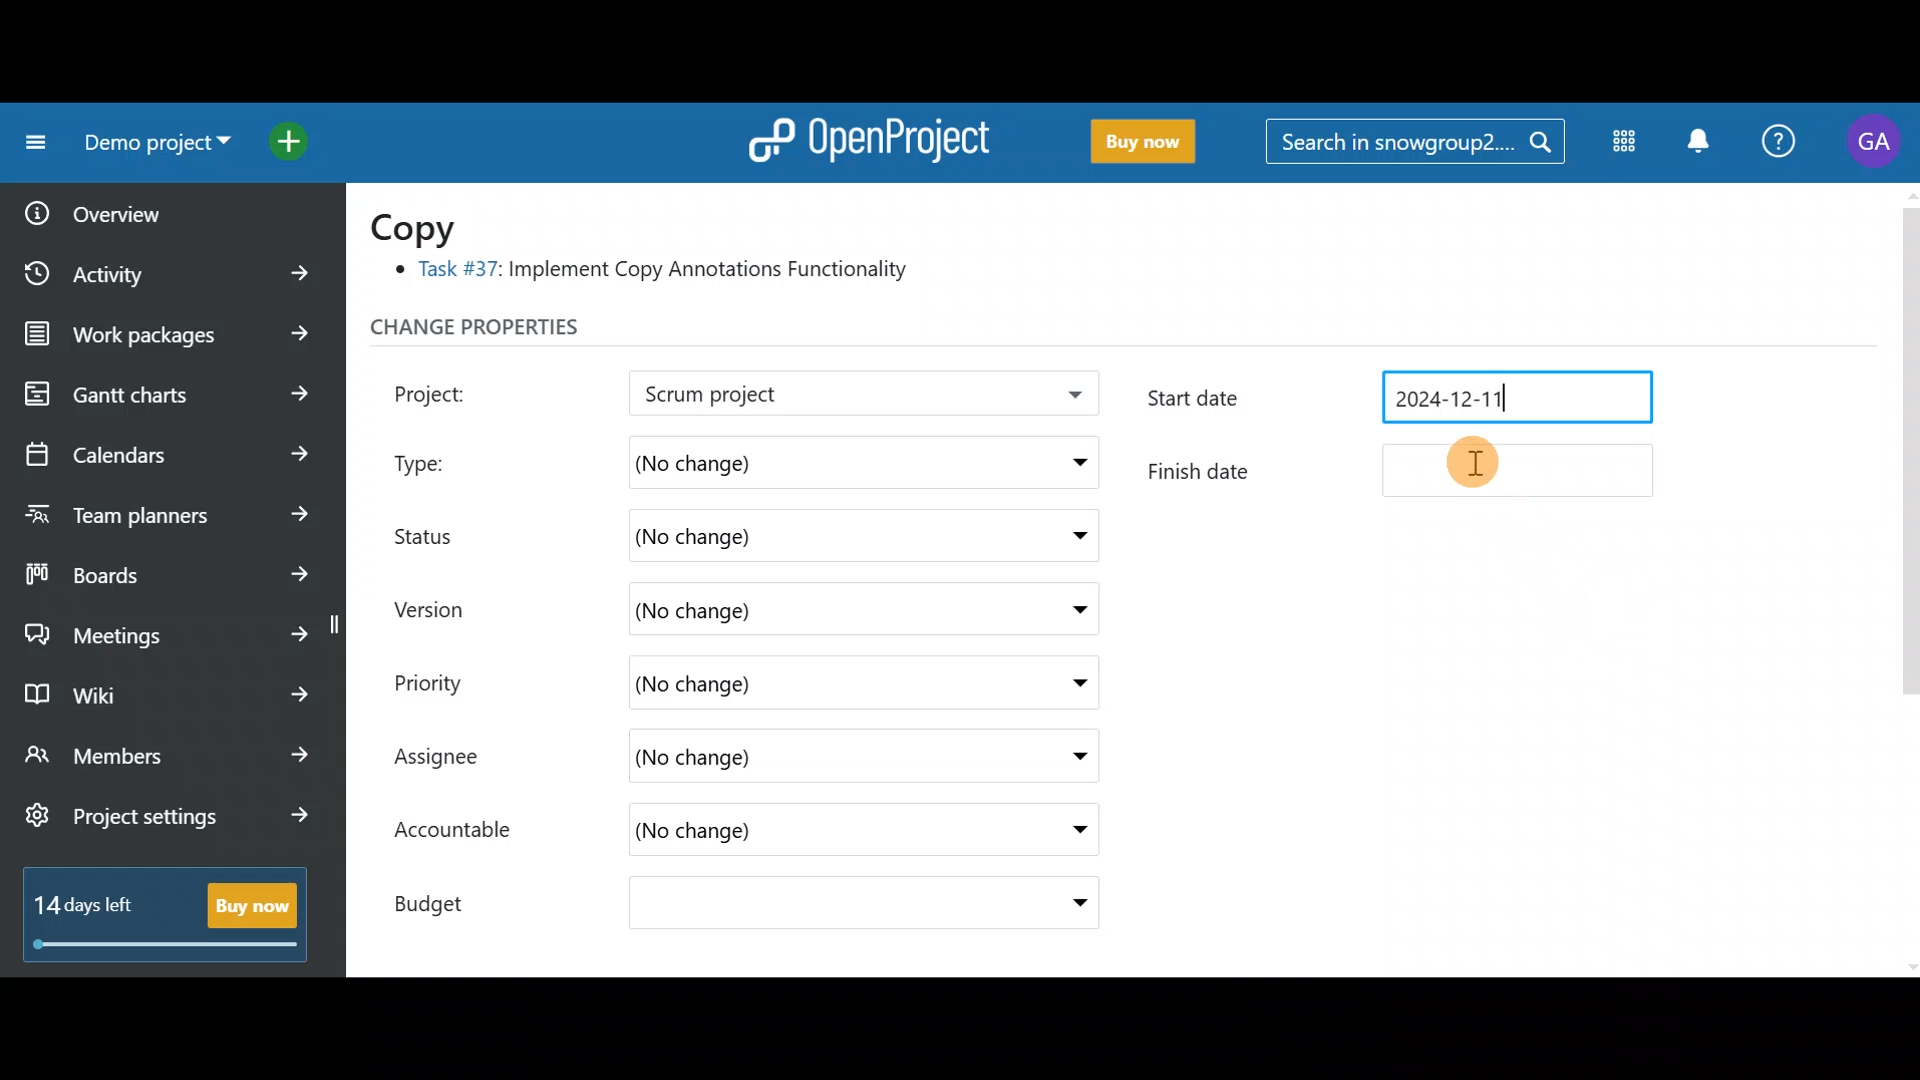 The height and width of the screenshot is (1080, 1920). Describe the element at coordinates (1908, 577) in the screenshot. I see `Scroll bar` at that location.